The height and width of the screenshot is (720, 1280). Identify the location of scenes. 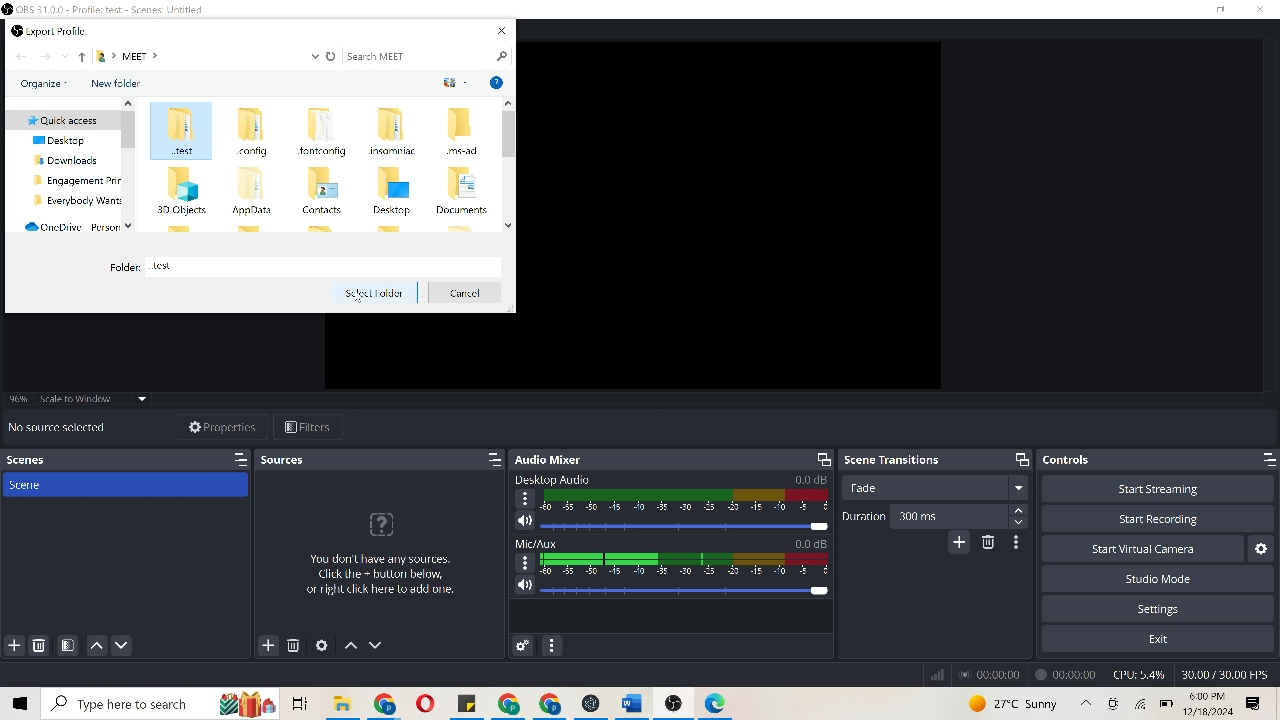
(47, 460).